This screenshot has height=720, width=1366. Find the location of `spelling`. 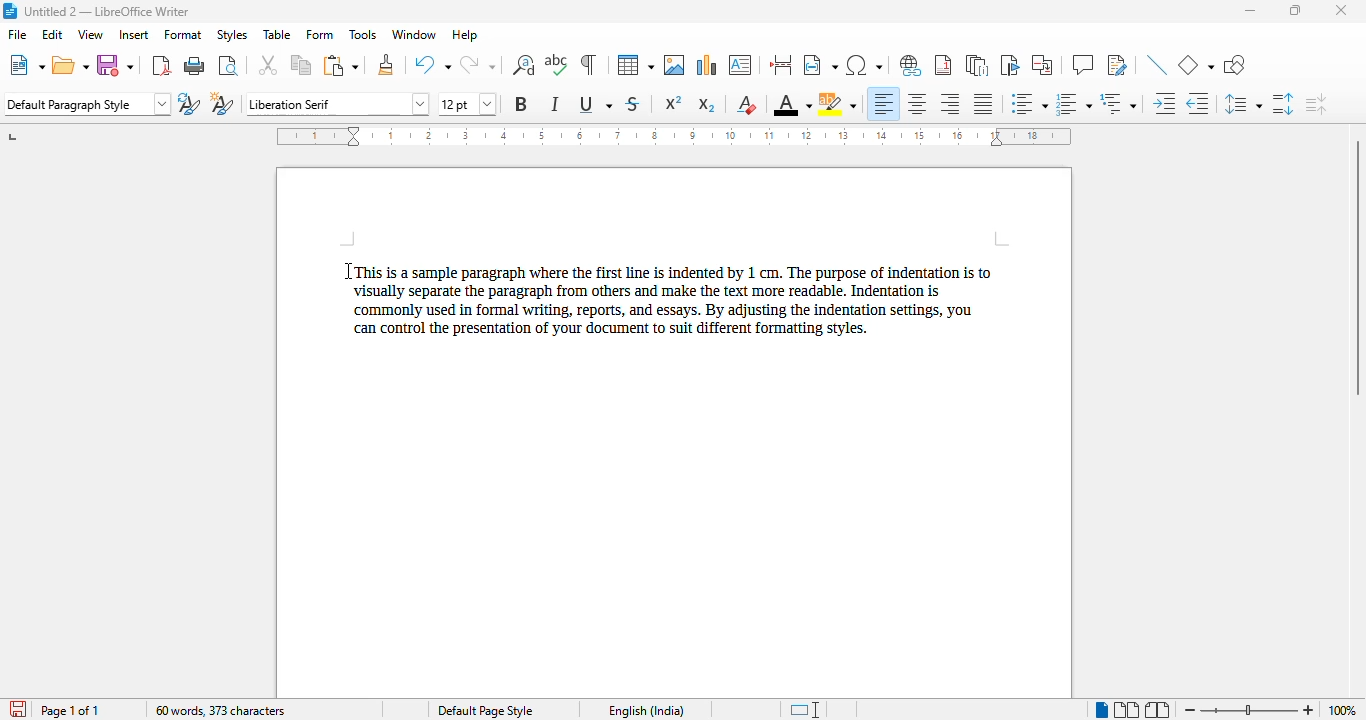

spelling is located at coordinates (557, 64).